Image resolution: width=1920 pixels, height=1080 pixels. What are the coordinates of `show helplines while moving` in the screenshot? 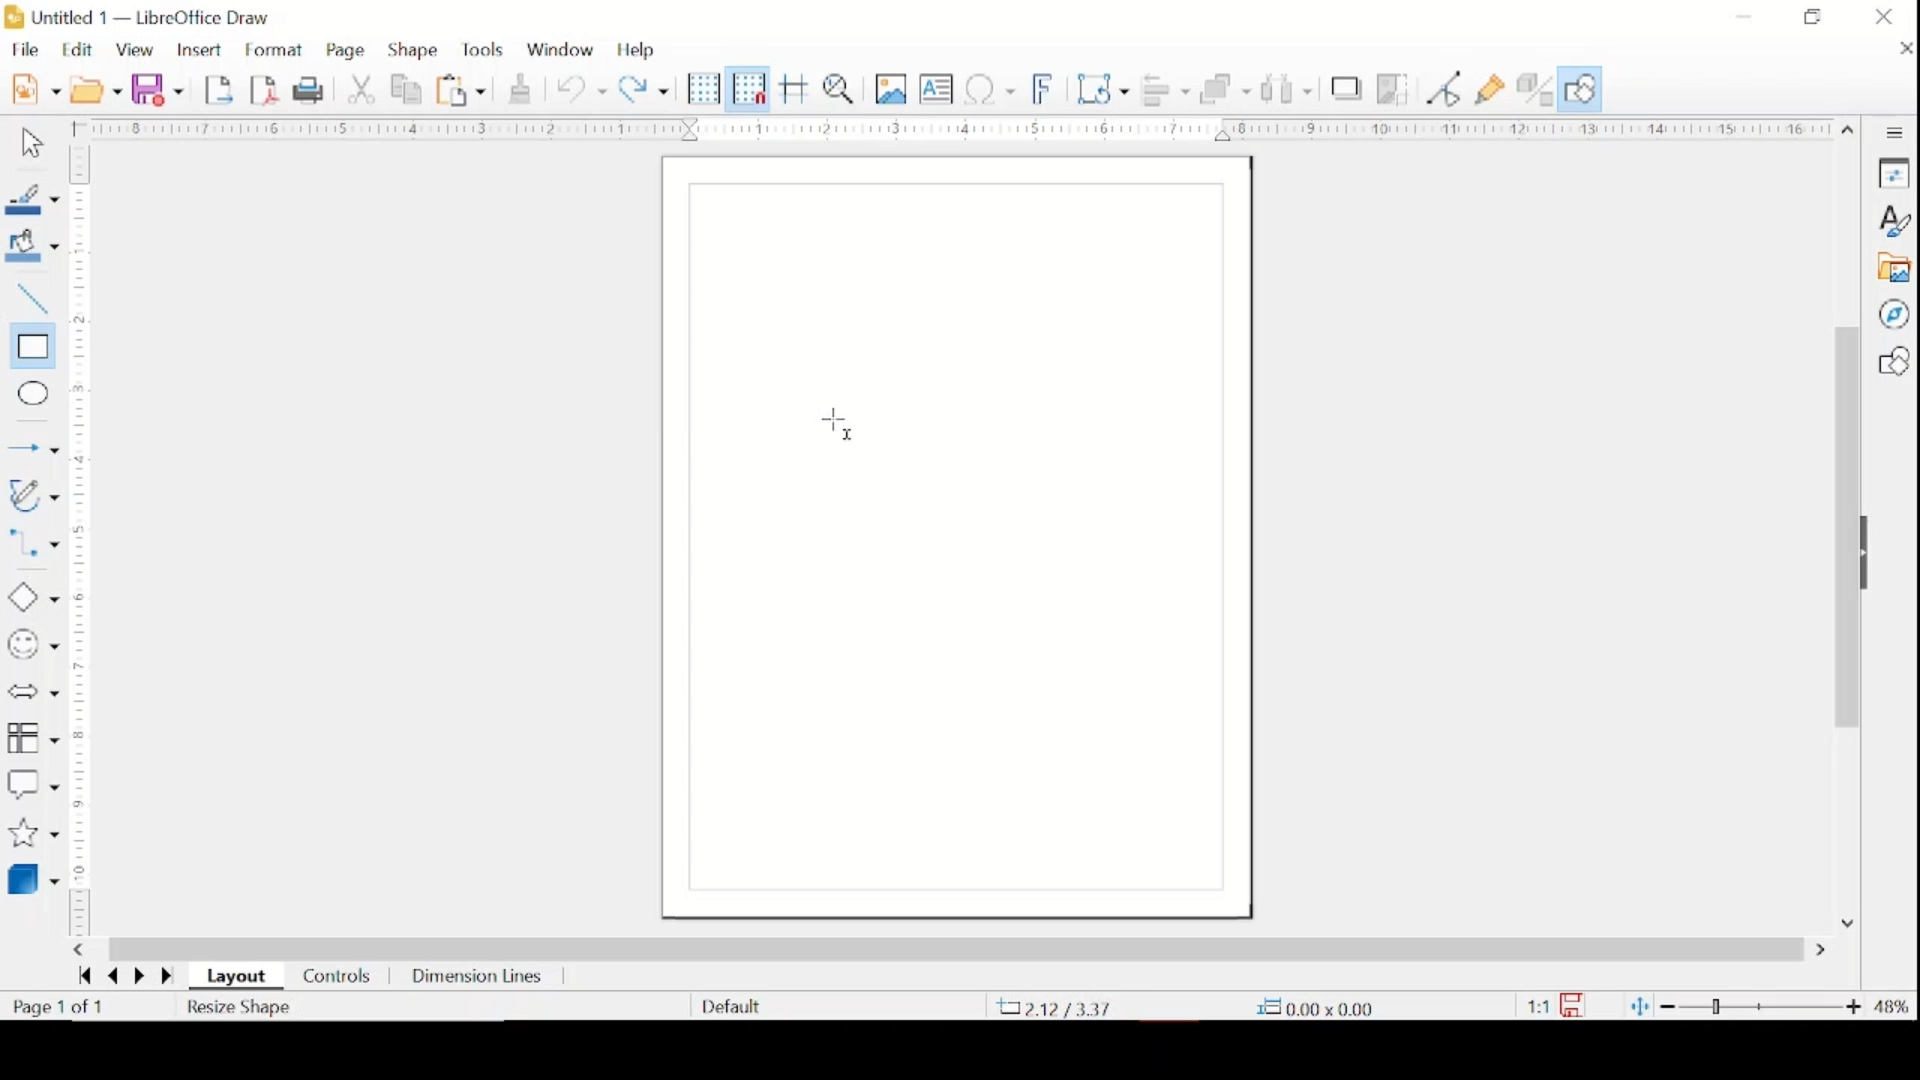 It's located at (795, 88).